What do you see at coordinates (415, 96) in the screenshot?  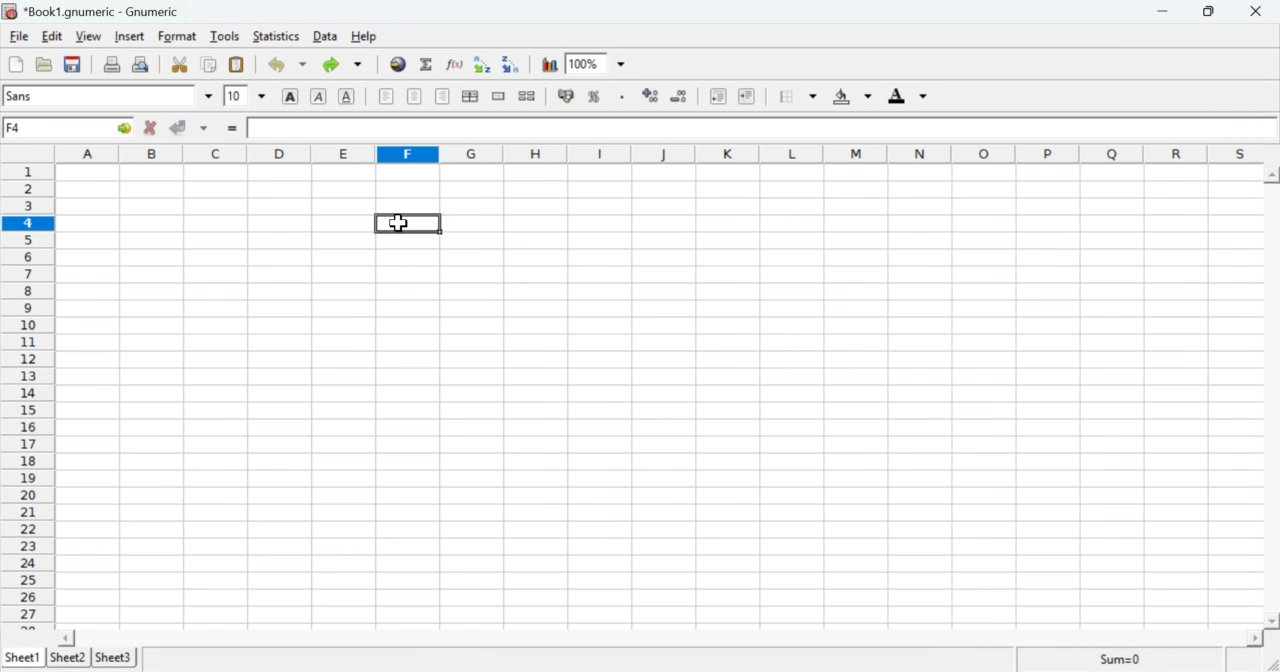 I see `Center horizontally` at bounding box center [415, 96].